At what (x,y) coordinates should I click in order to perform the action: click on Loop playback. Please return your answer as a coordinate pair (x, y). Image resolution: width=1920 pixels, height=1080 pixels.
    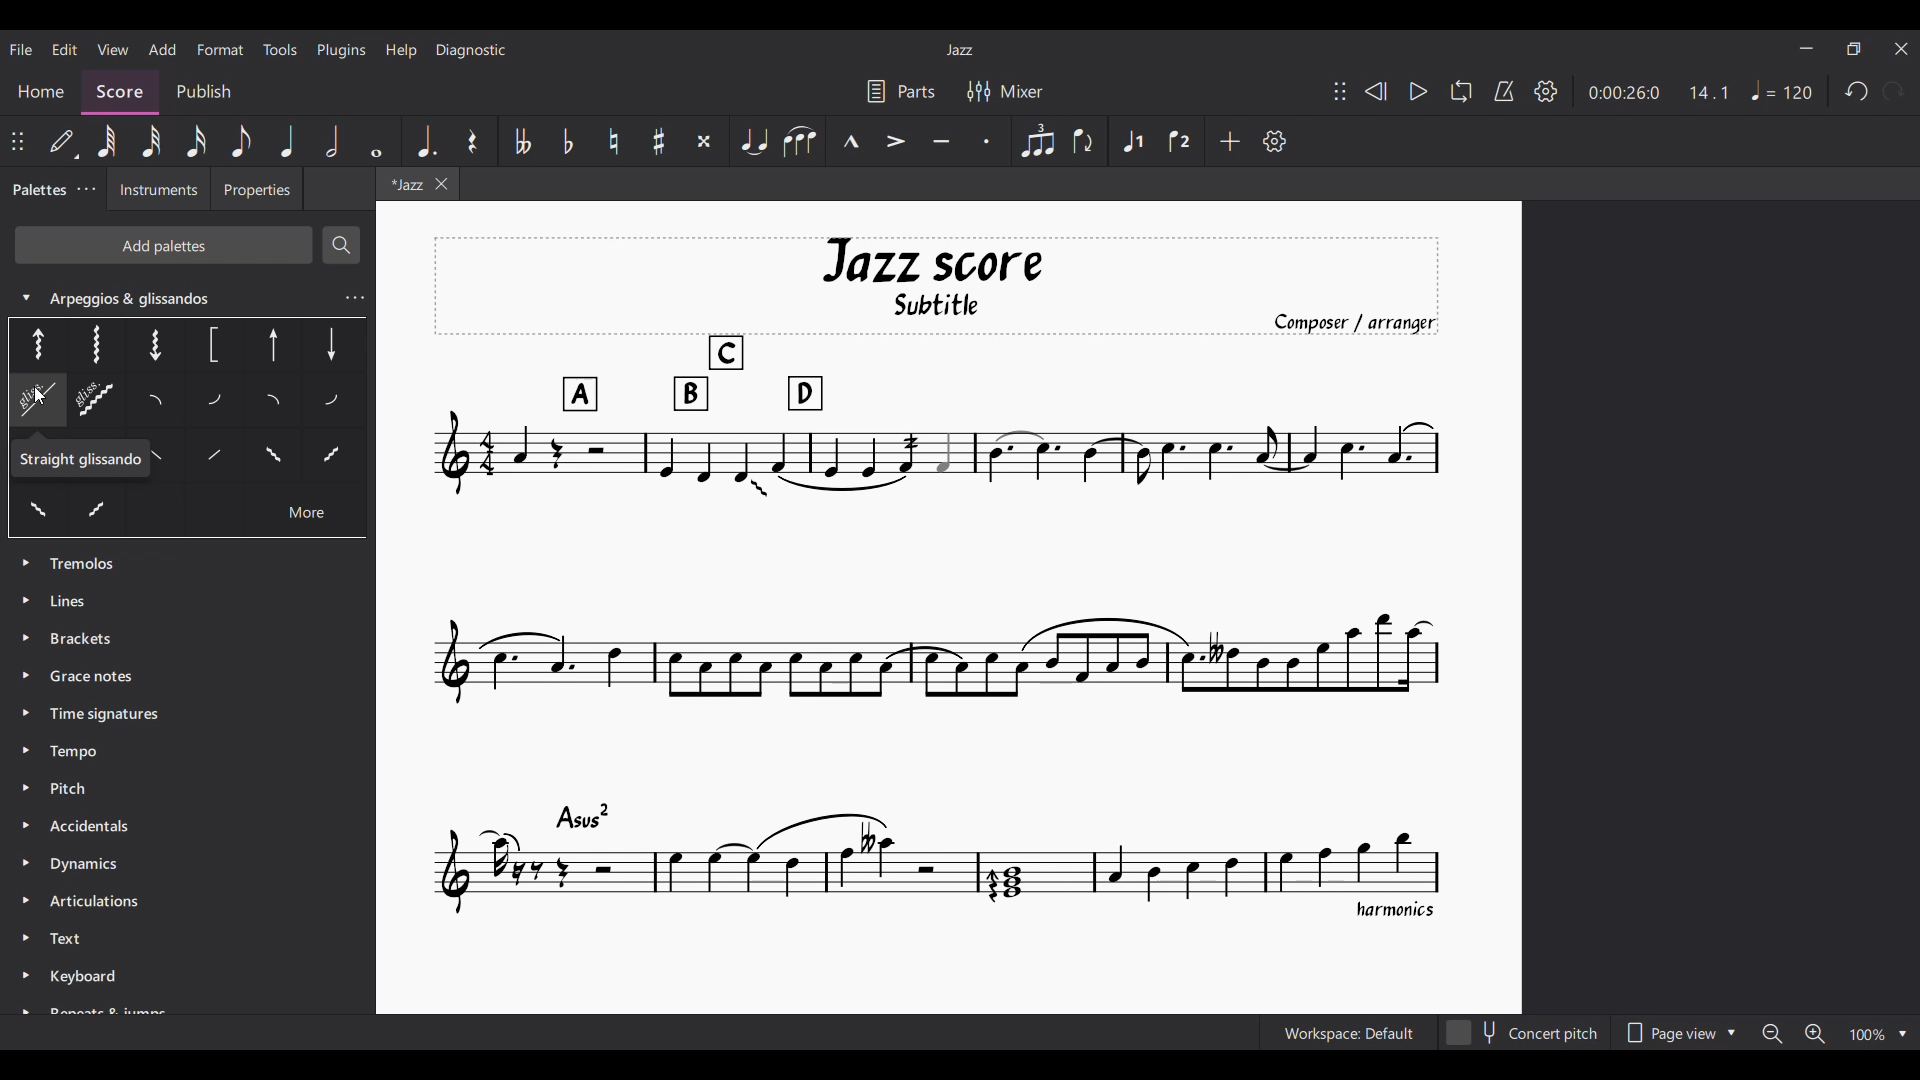
    Looking at the image, I should click on (1461, 91).